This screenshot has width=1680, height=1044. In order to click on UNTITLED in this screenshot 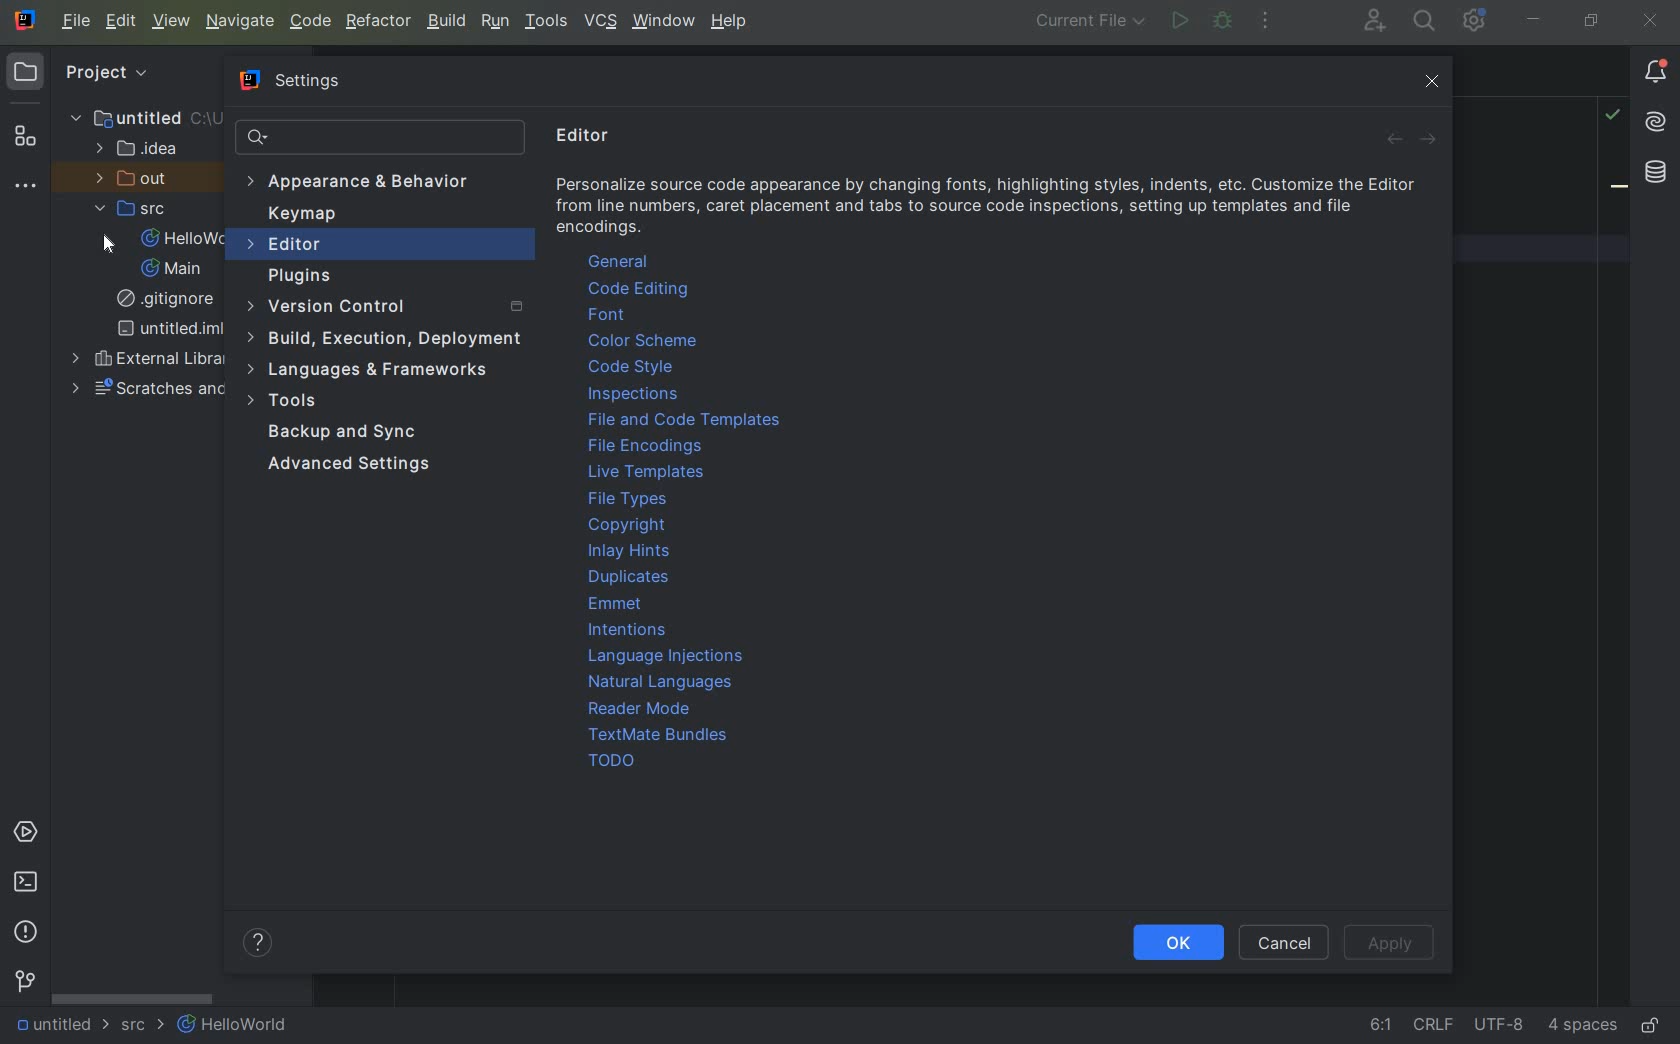, I will do `click(61, 1026)`.